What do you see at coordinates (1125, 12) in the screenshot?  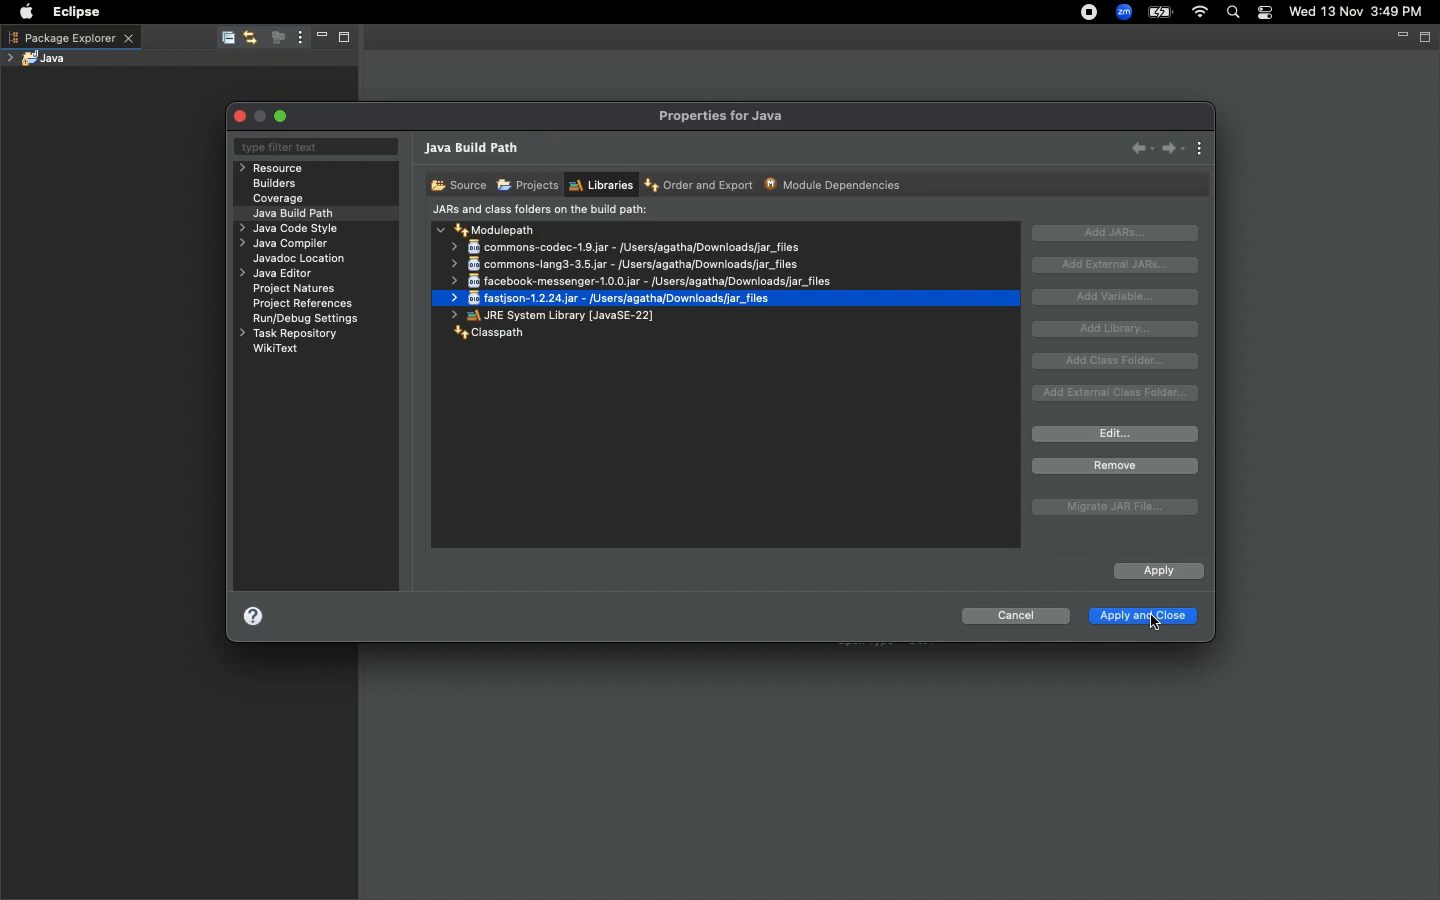 I see `Zoom` at bounding box center [1125, 12].